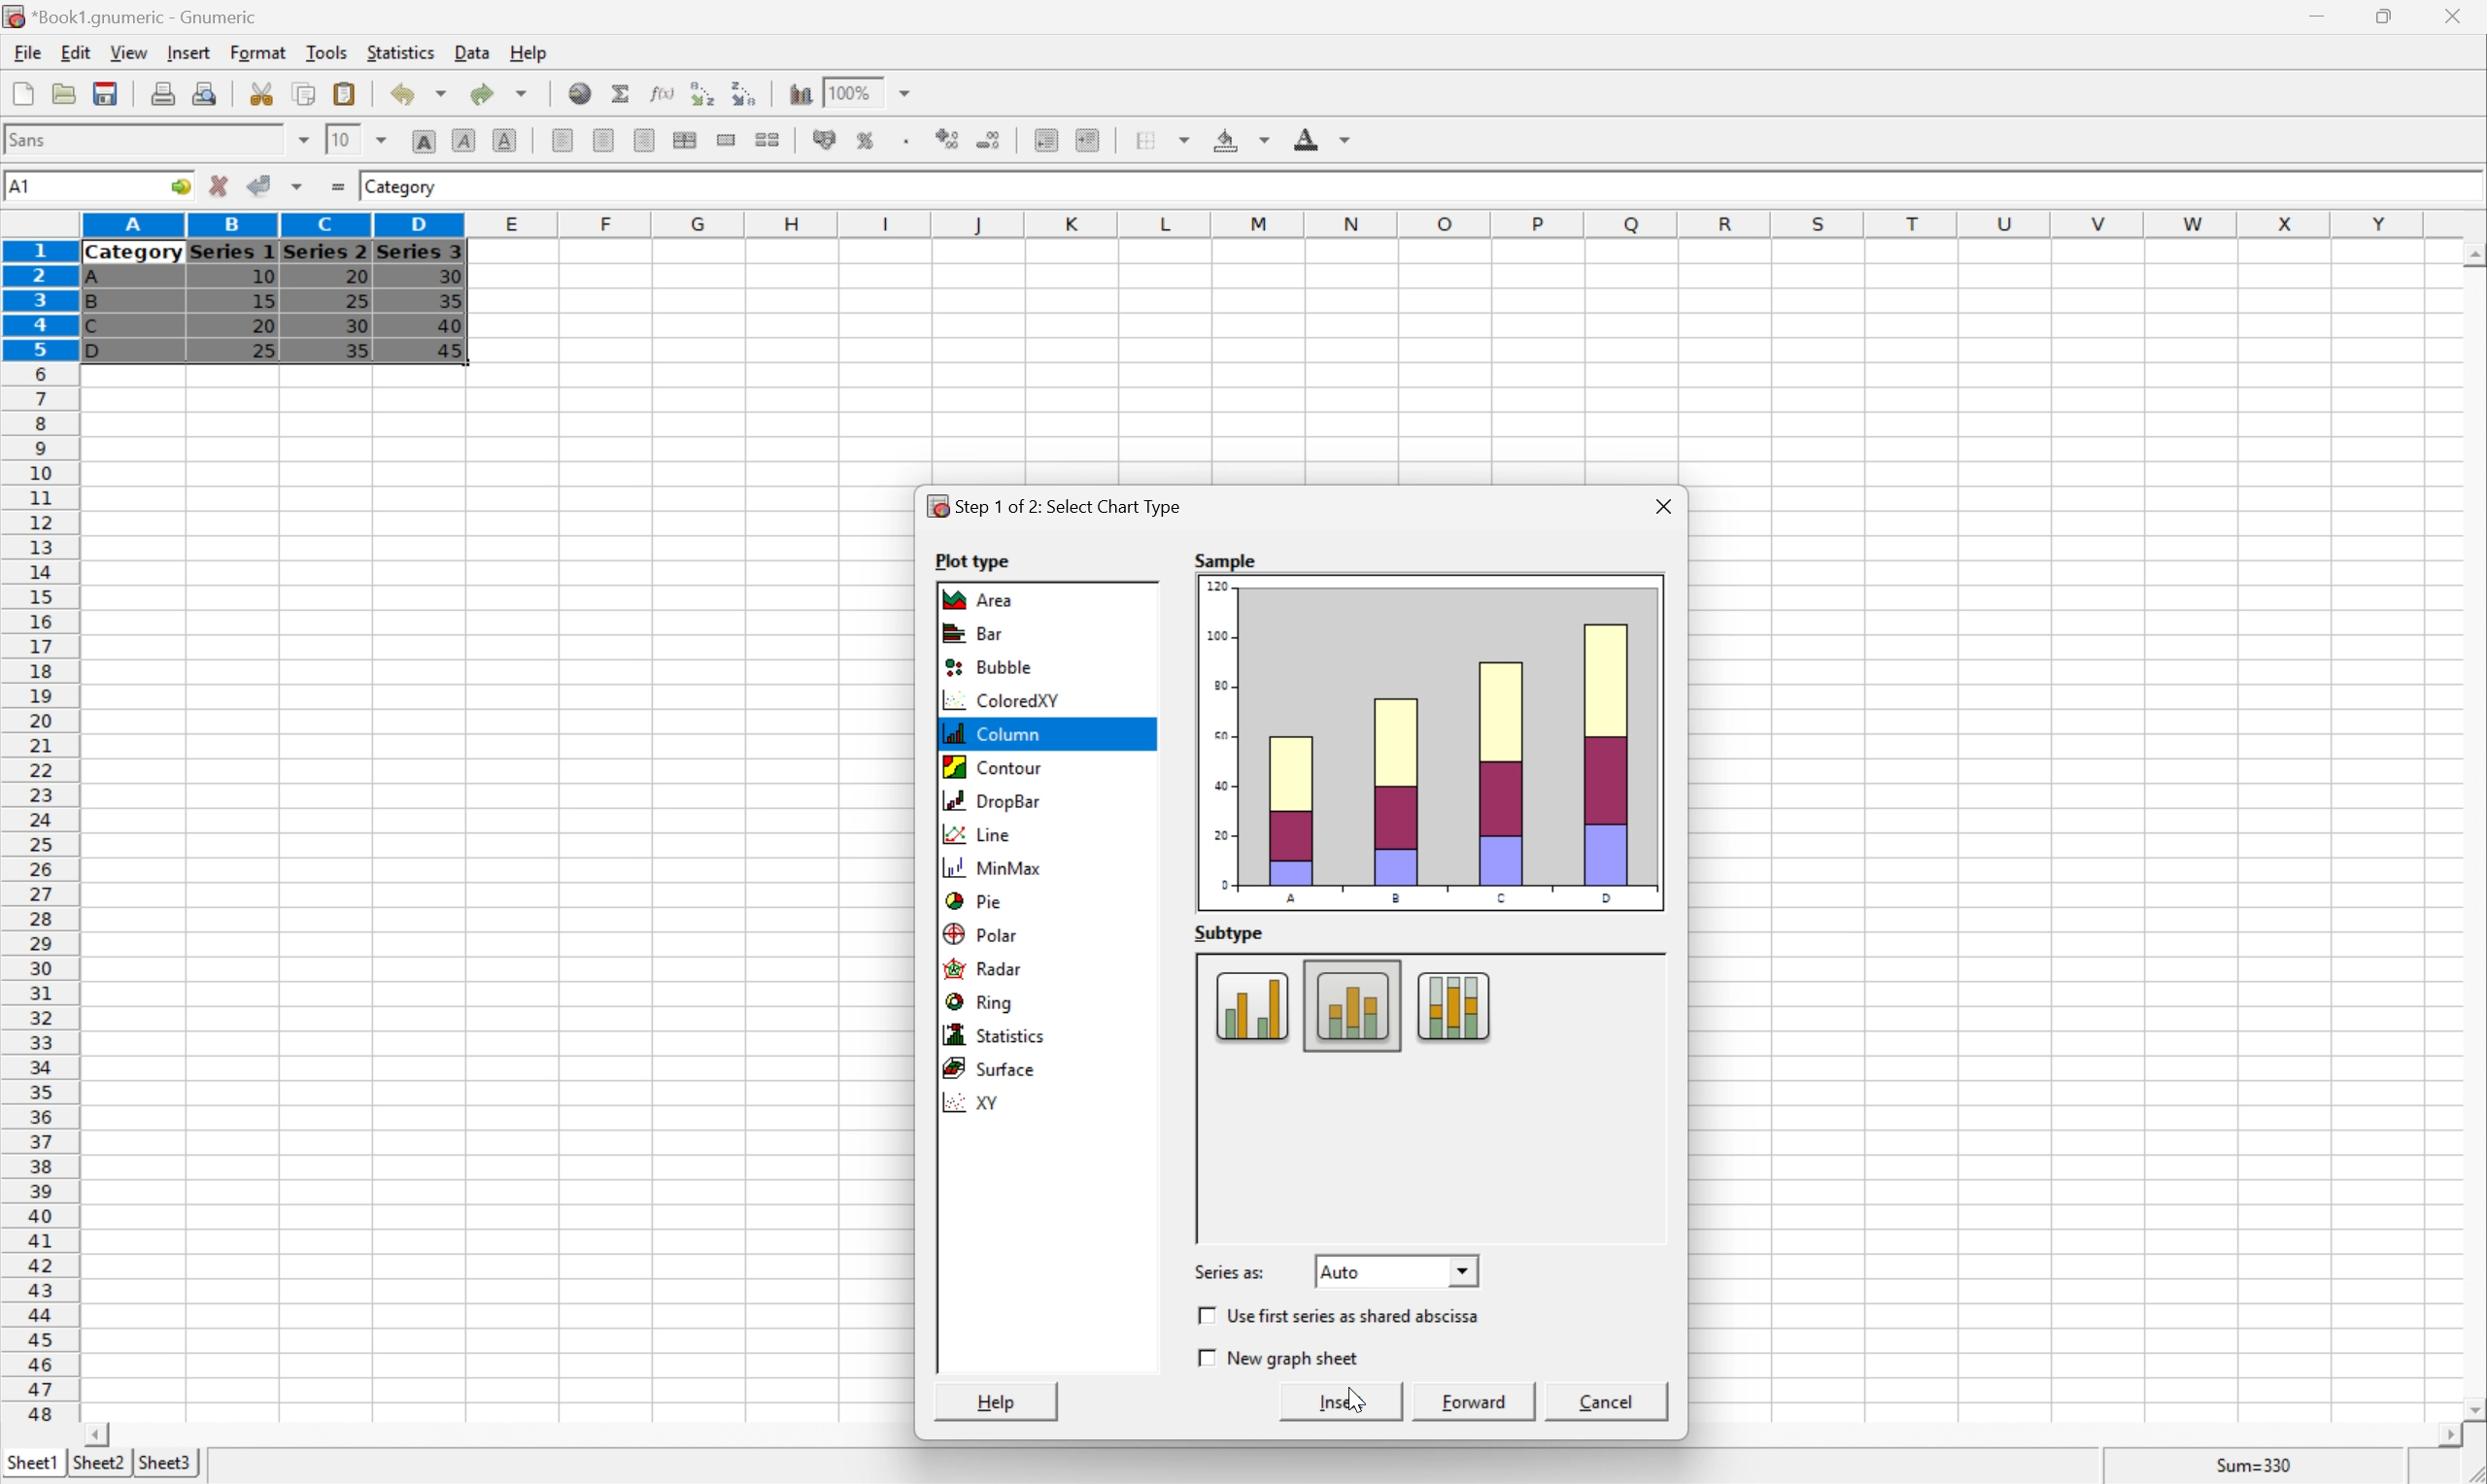 The width and height of the screenshot is (2487, 1484). I want to click on Center horizontally across selection, so click(683, 138).